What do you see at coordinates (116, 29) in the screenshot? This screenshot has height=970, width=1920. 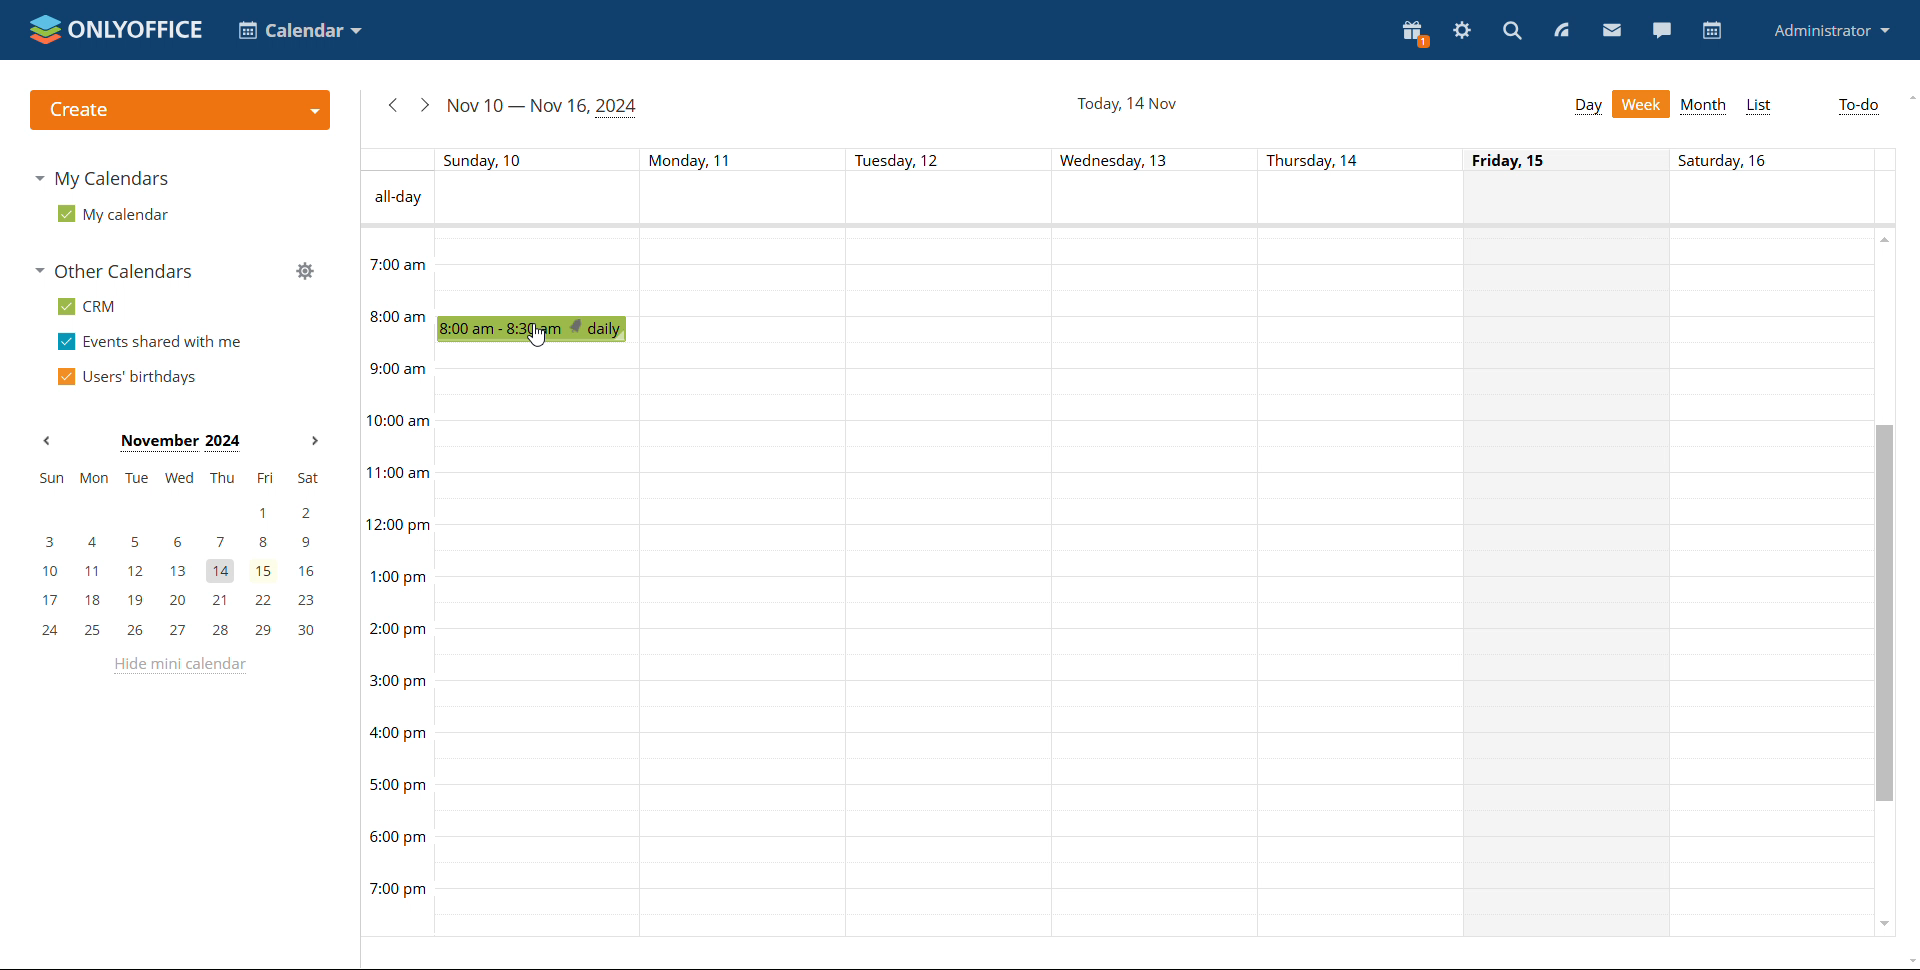 I see `logo` at bounding box center [116, 29].